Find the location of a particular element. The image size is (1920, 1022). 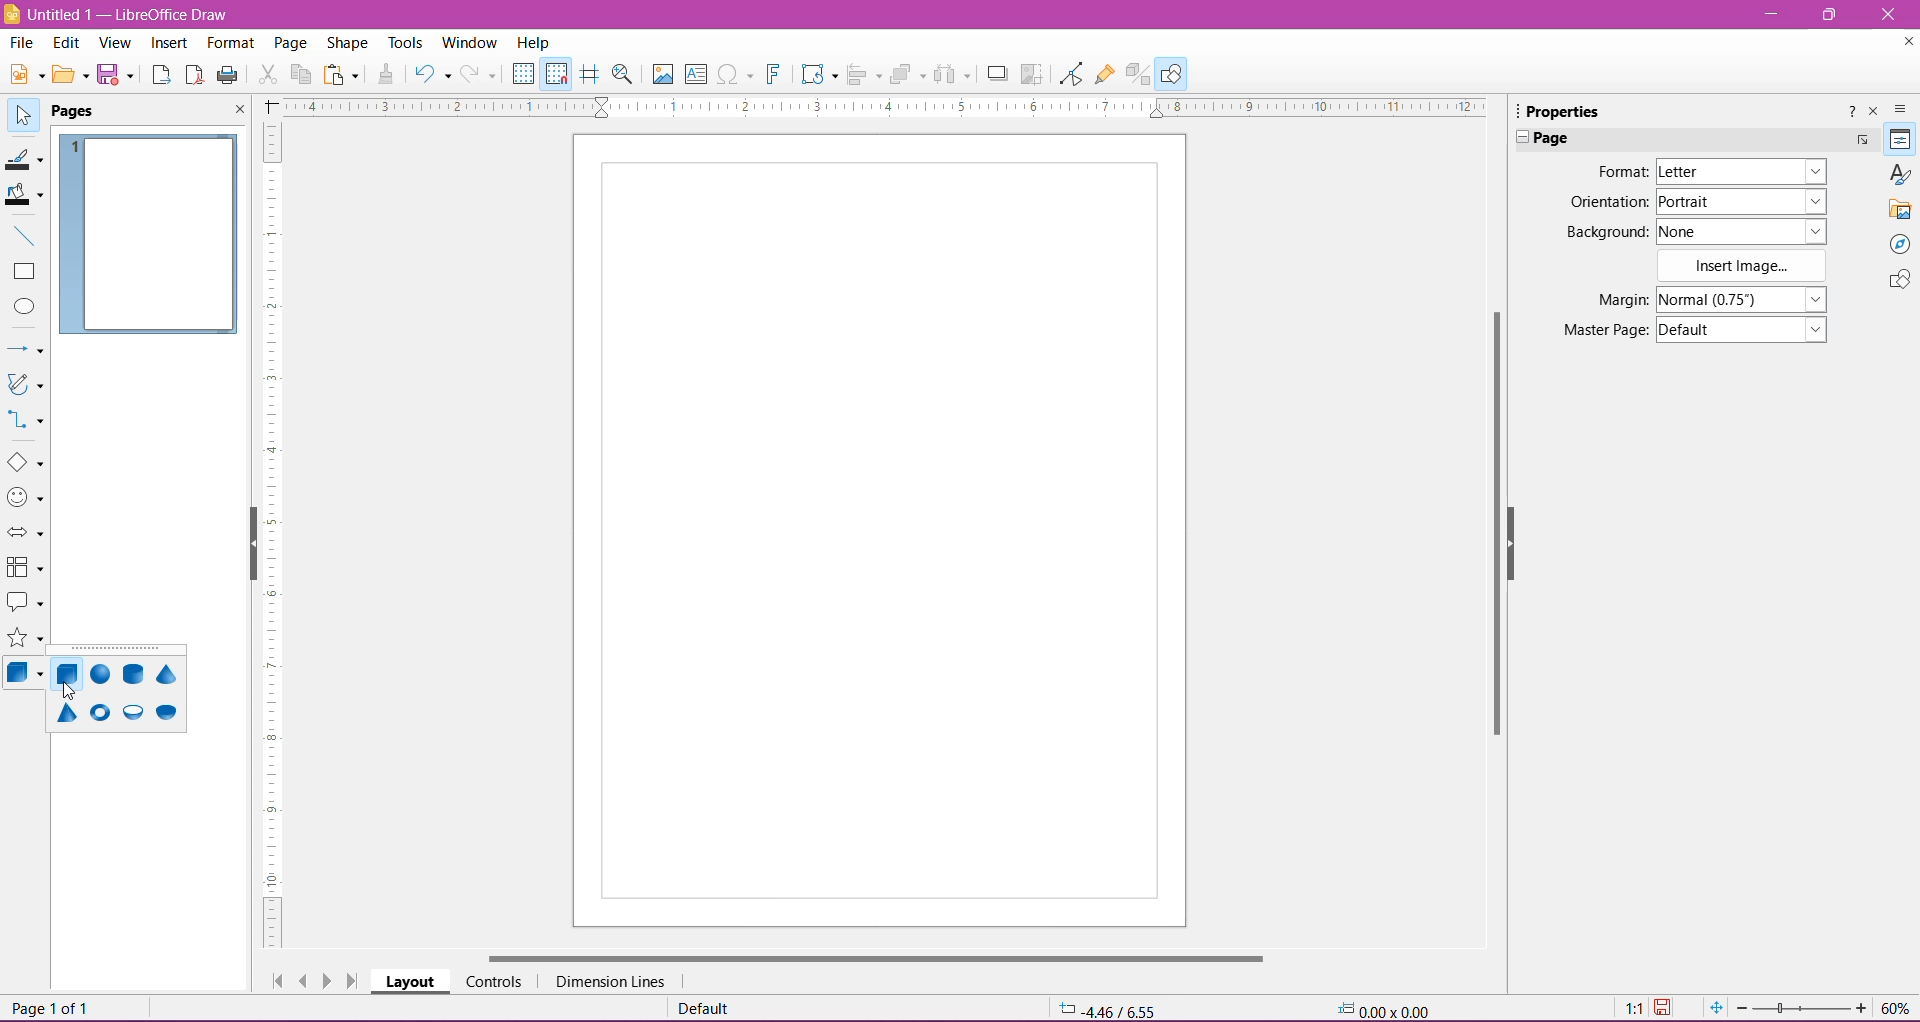

Shape is located at coordinates (347, 45).